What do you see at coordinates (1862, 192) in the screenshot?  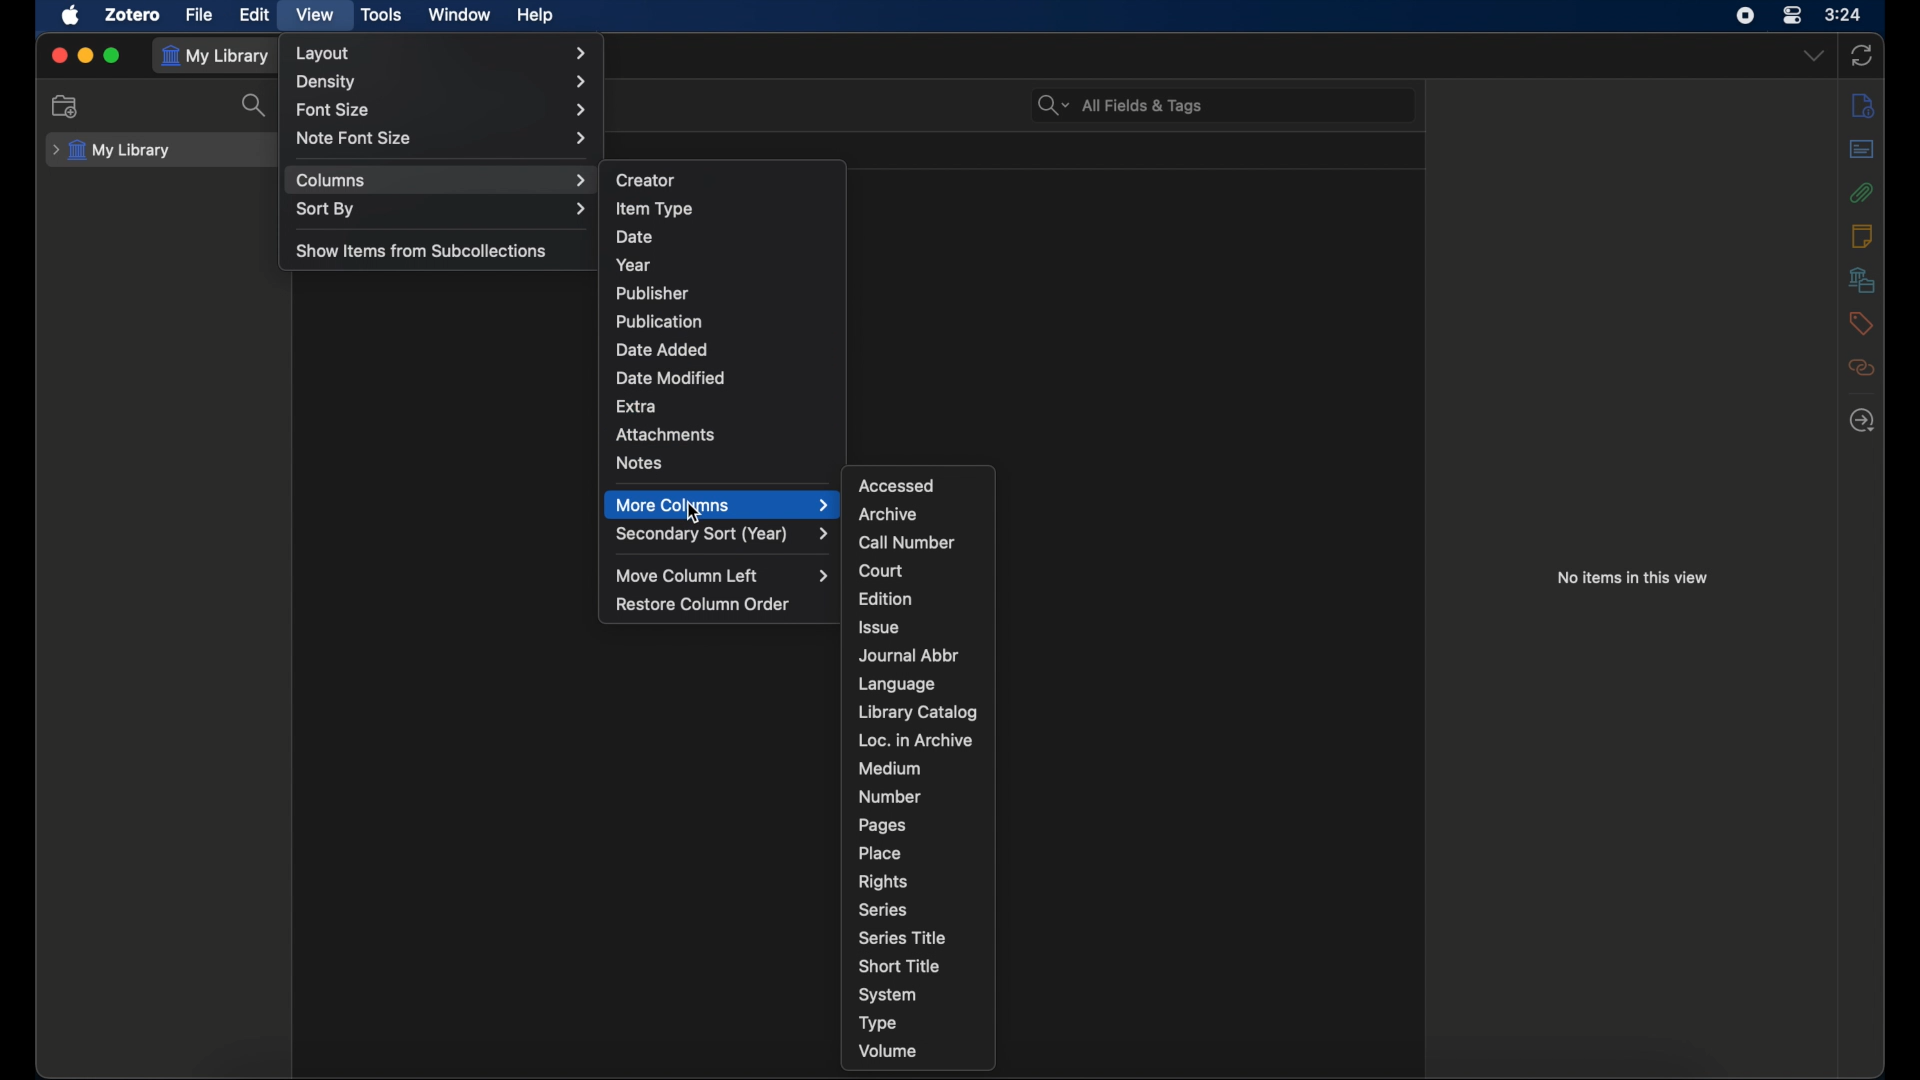 I see `attachments` at bounding box center [1862, 192].